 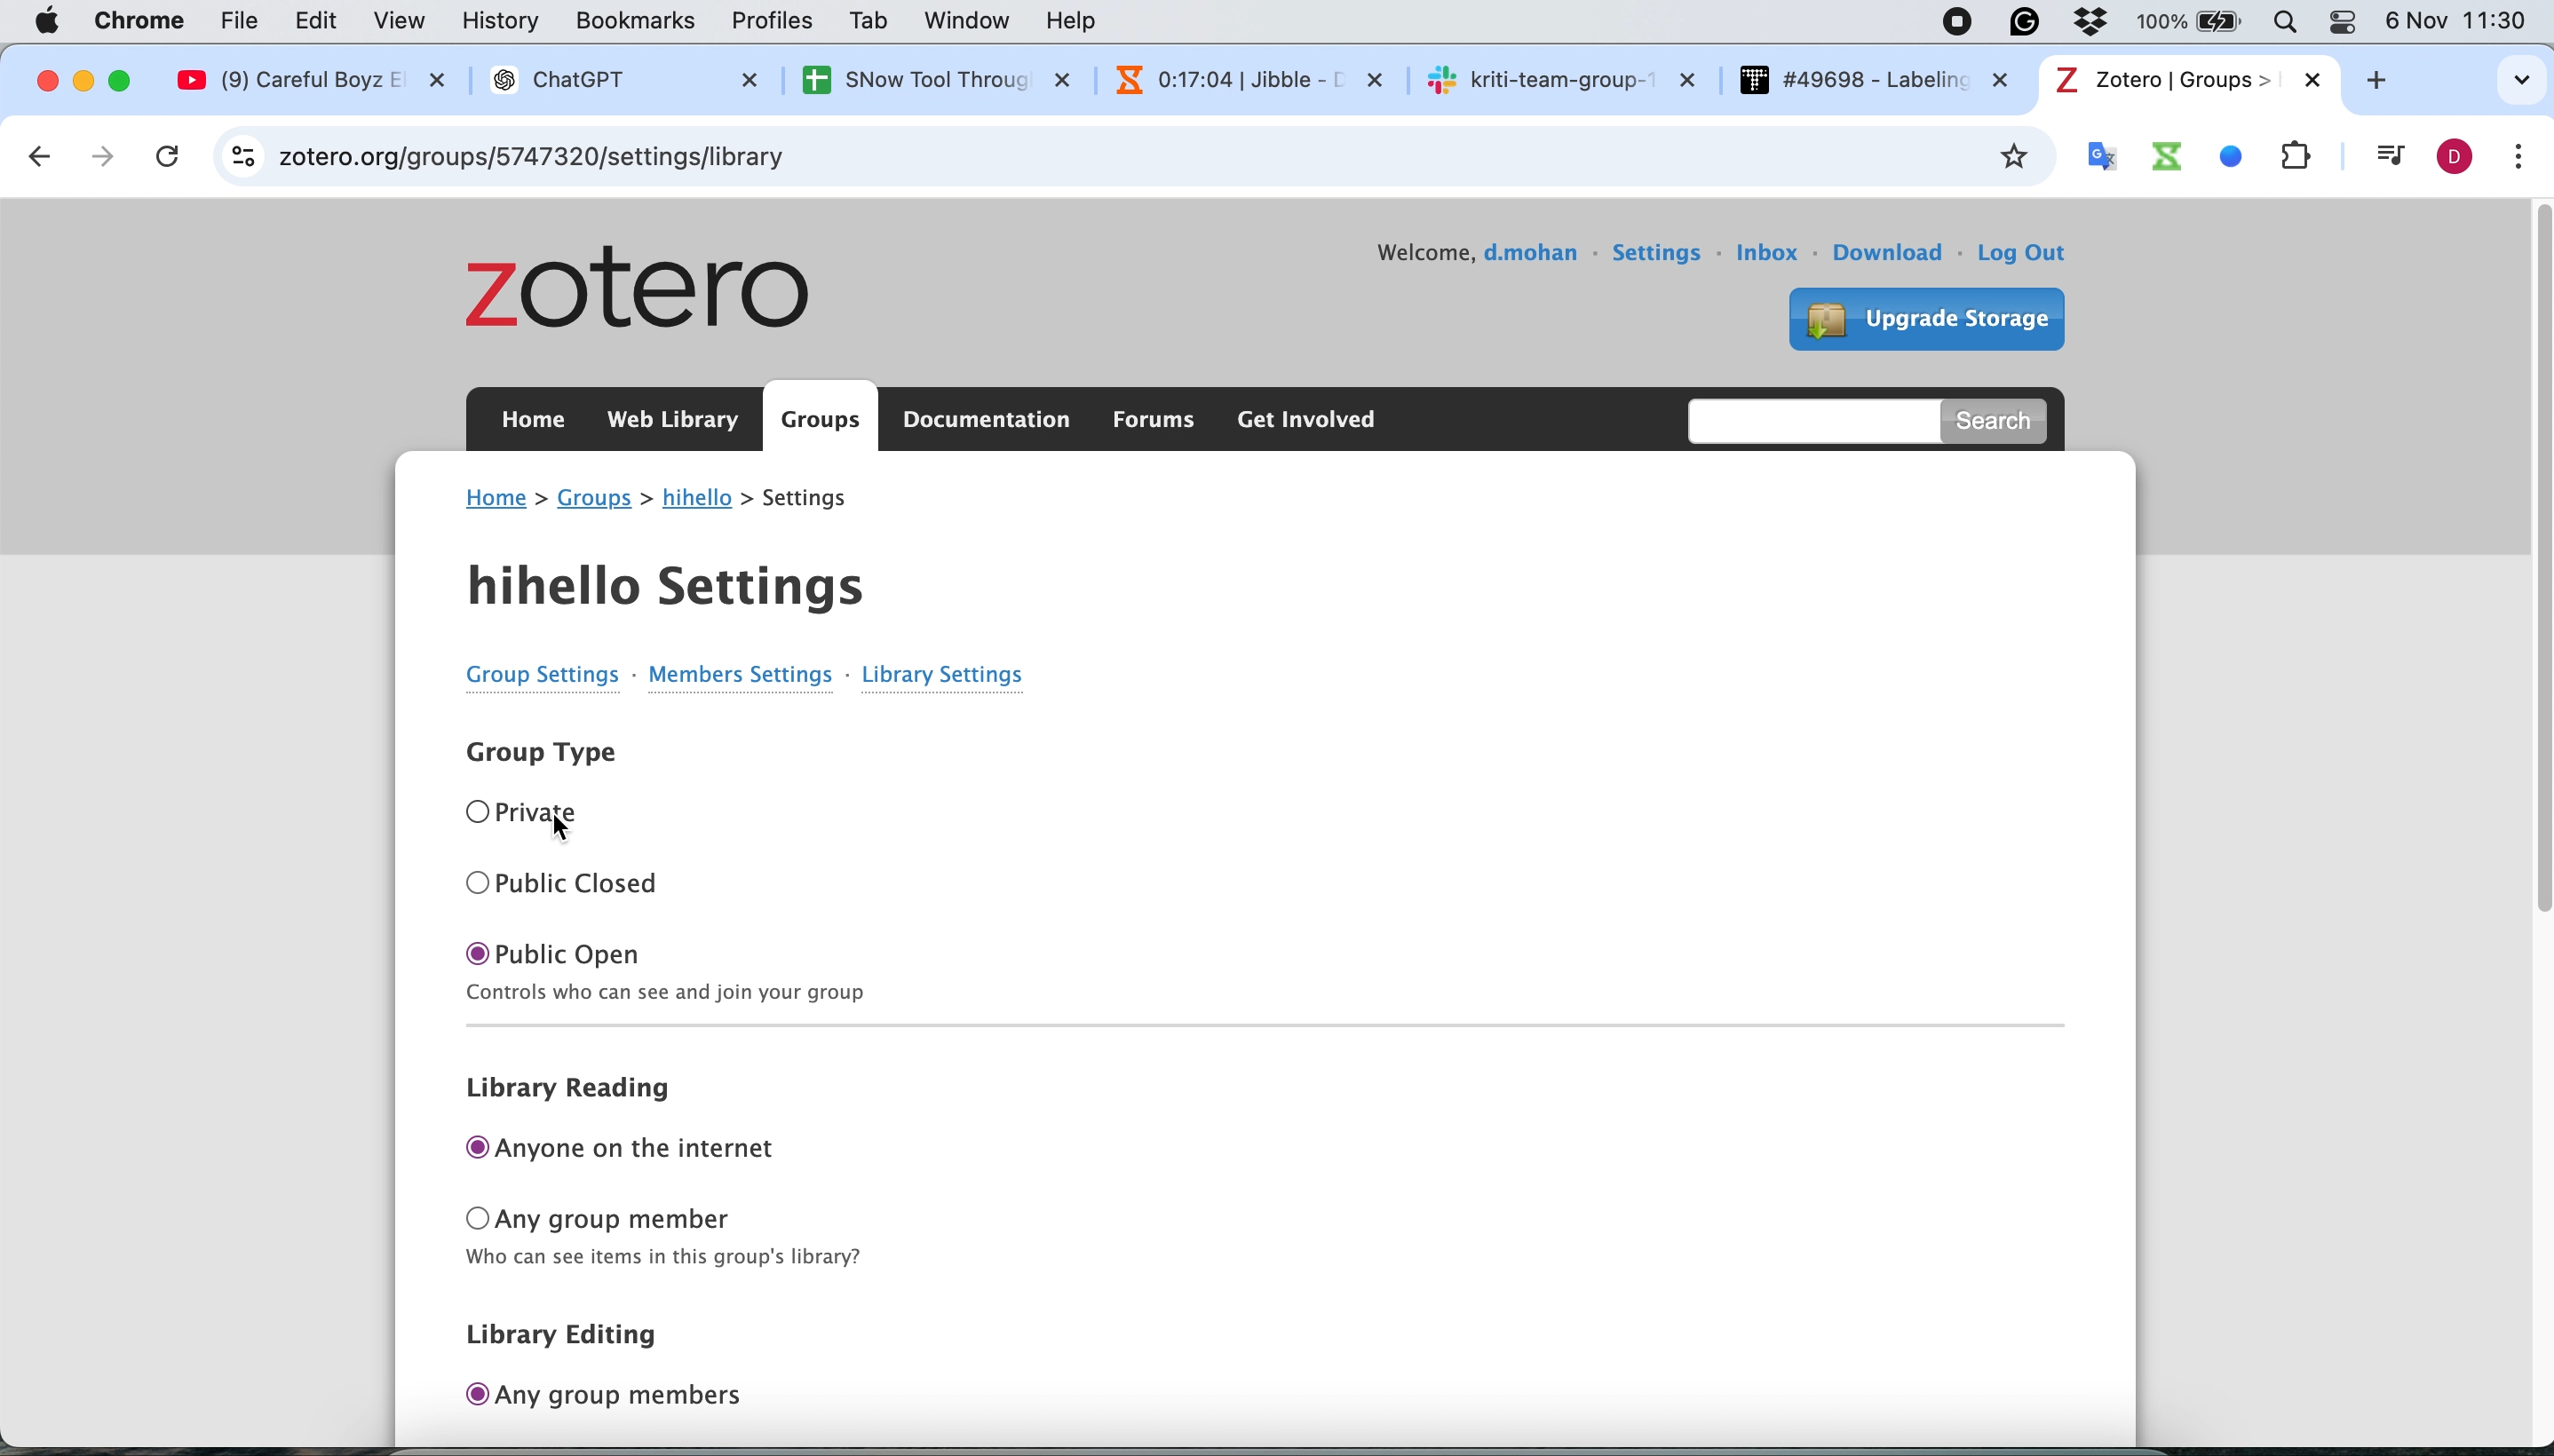 What do you see at coordinates (144, 19) in the screenshot?
I see `chrome` at bounding box center [144, 19].